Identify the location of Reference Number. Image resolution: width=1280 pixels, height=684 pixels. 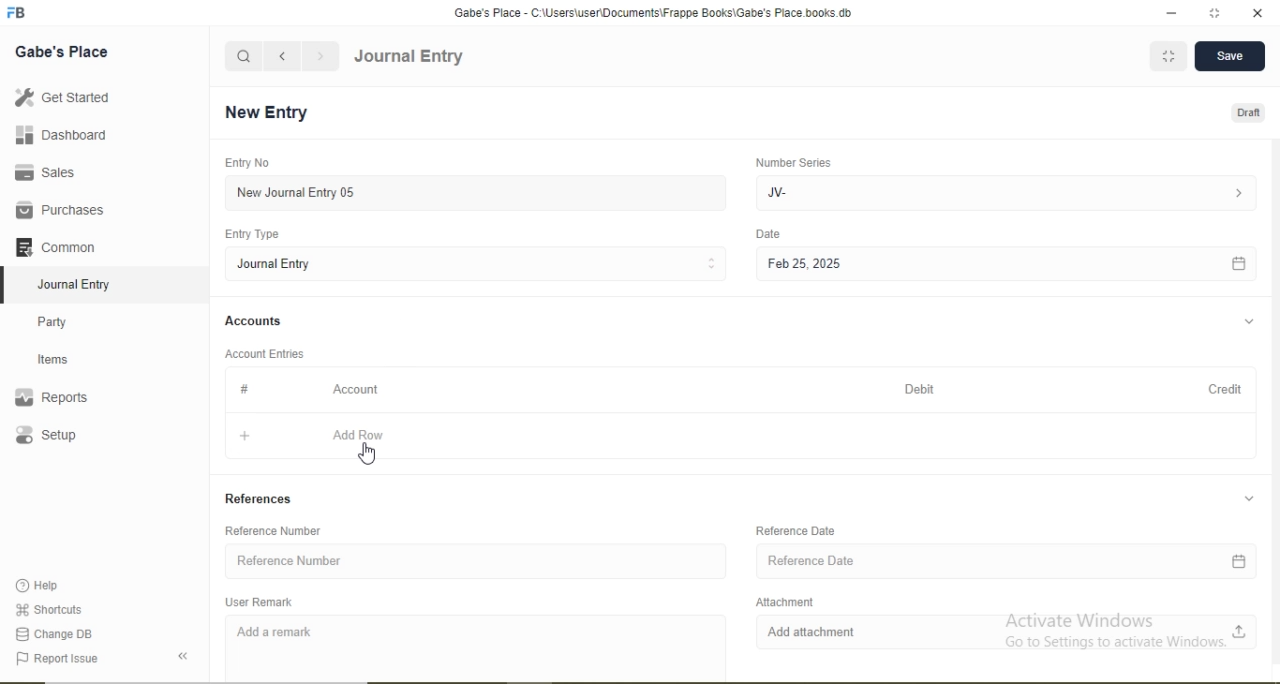
(278, 531).